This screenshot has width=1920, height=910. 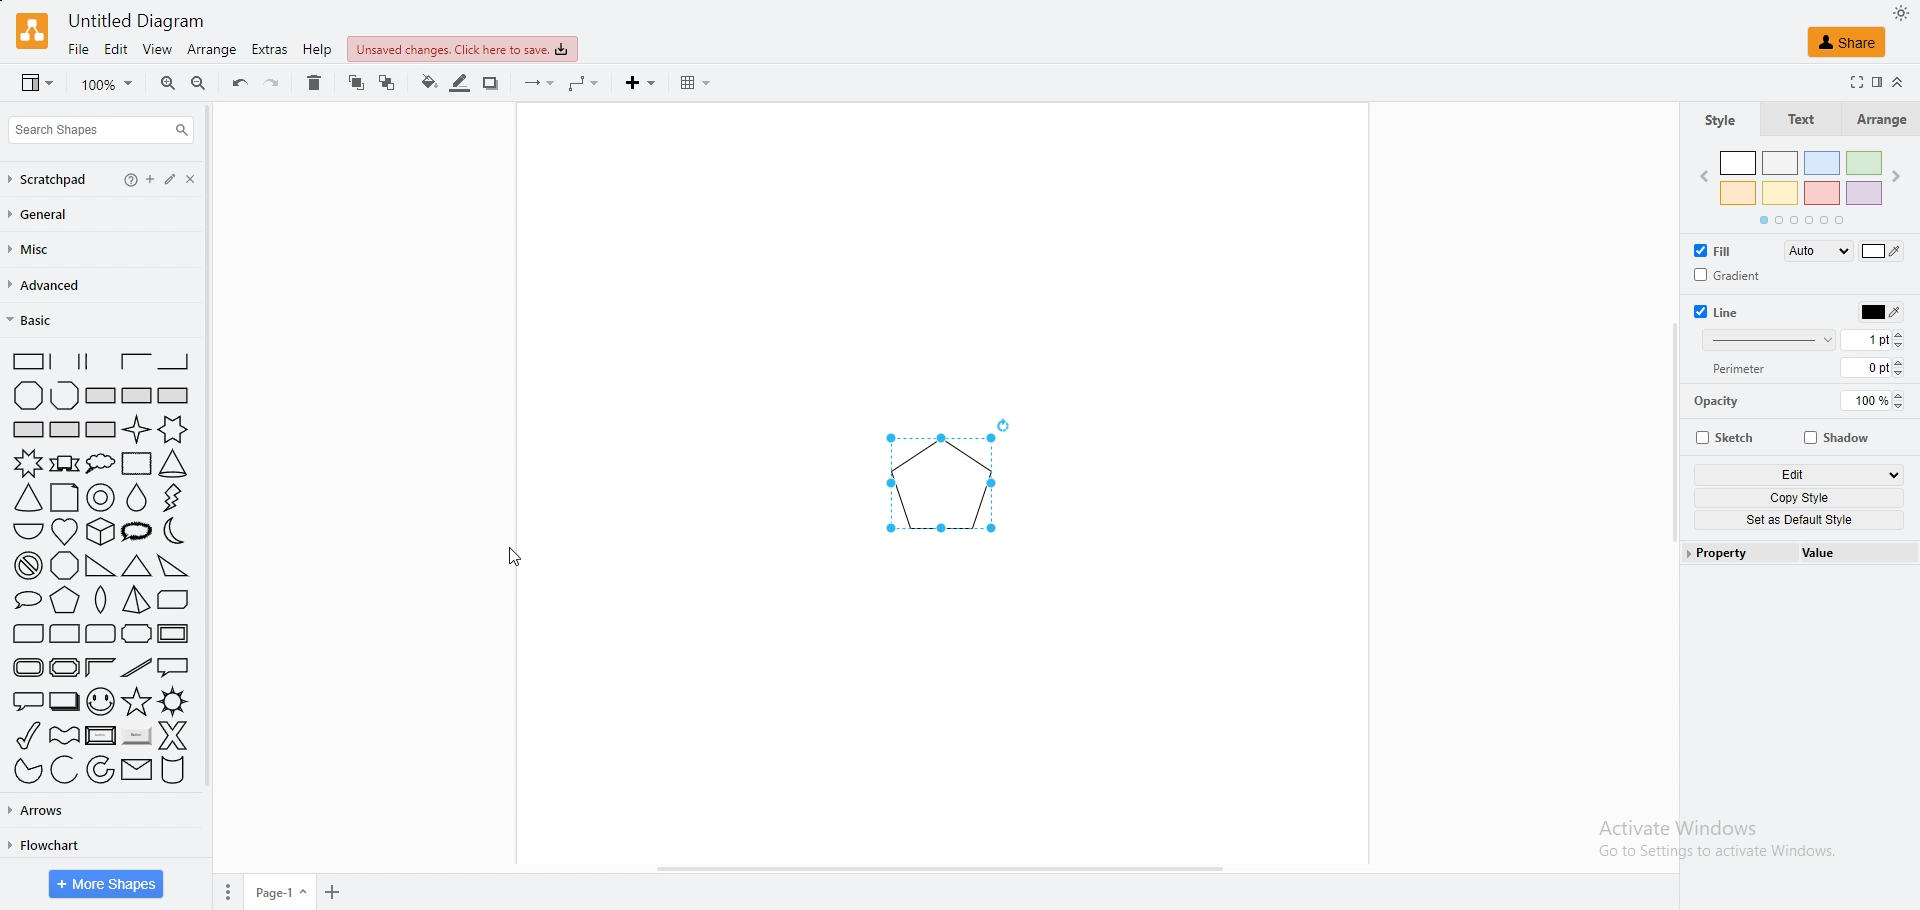 What do you see at coordinates (175, 668) in the screenshot?
I see `rectangular callout` at bounding box center [175, 668].